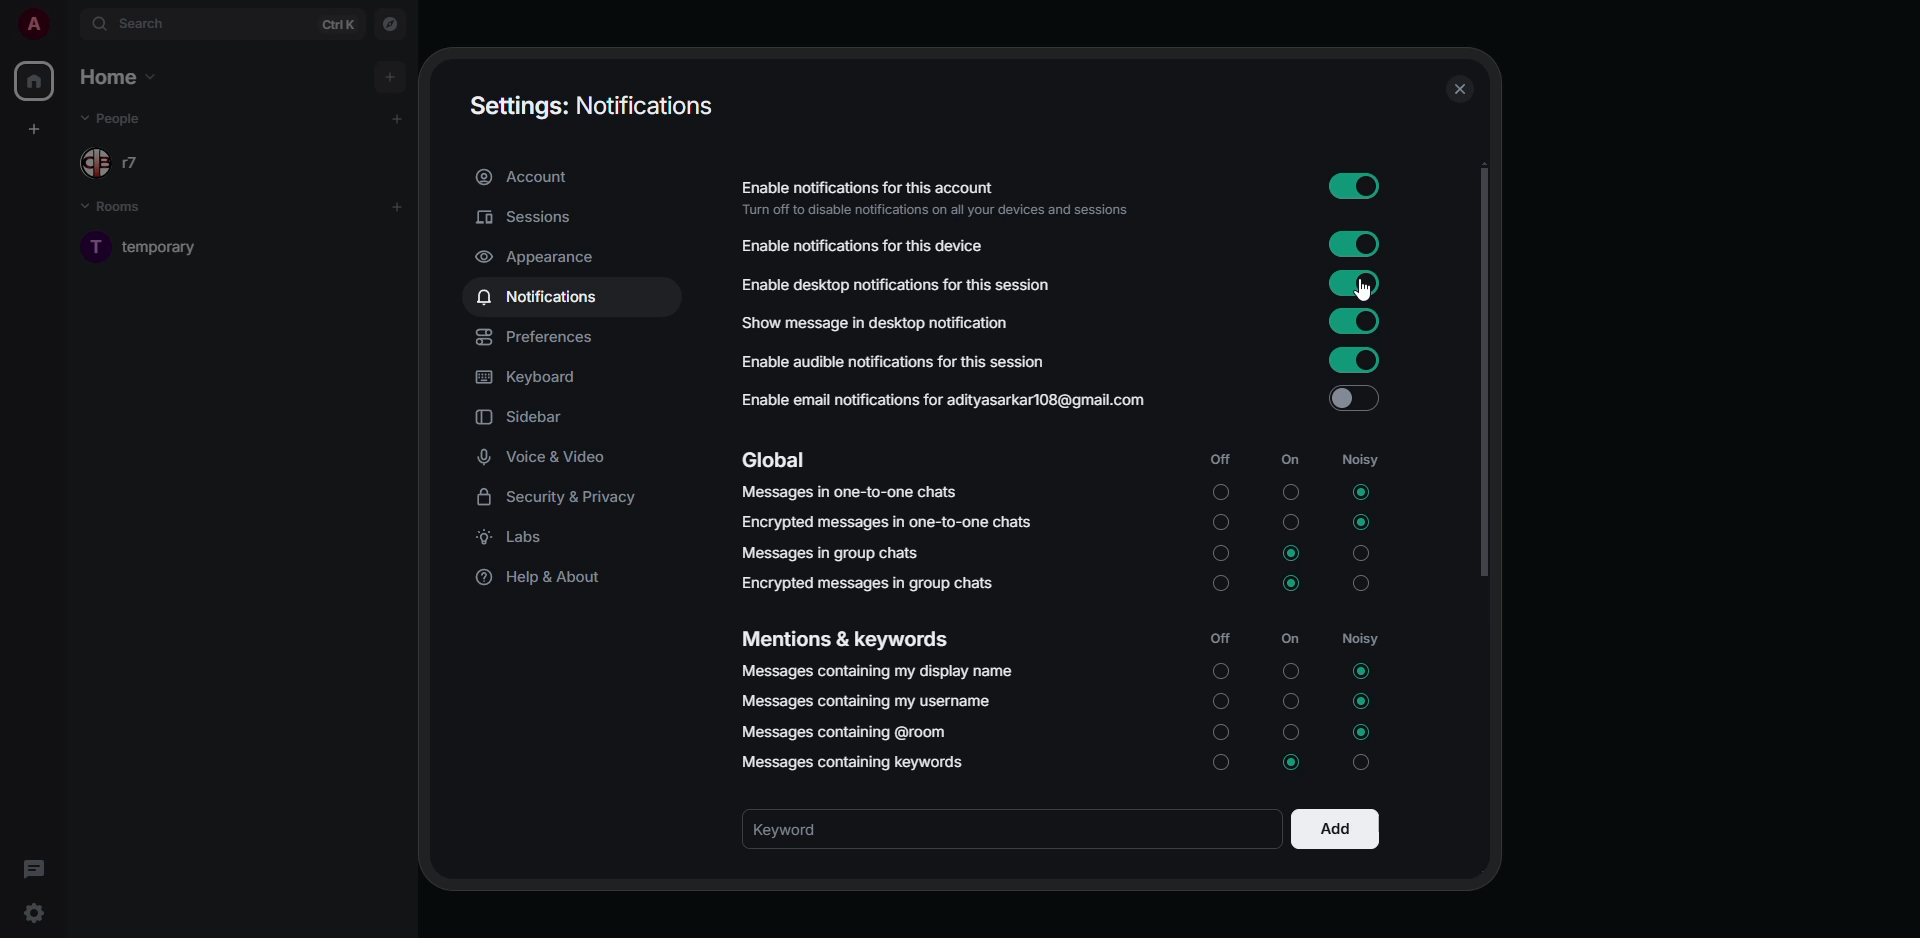 Image resolution: width=1920 pixels, height=938 pixels. Describe the element at coordinates (1359, 247) in the screenshot. I see `click to enable/disable` at that location.